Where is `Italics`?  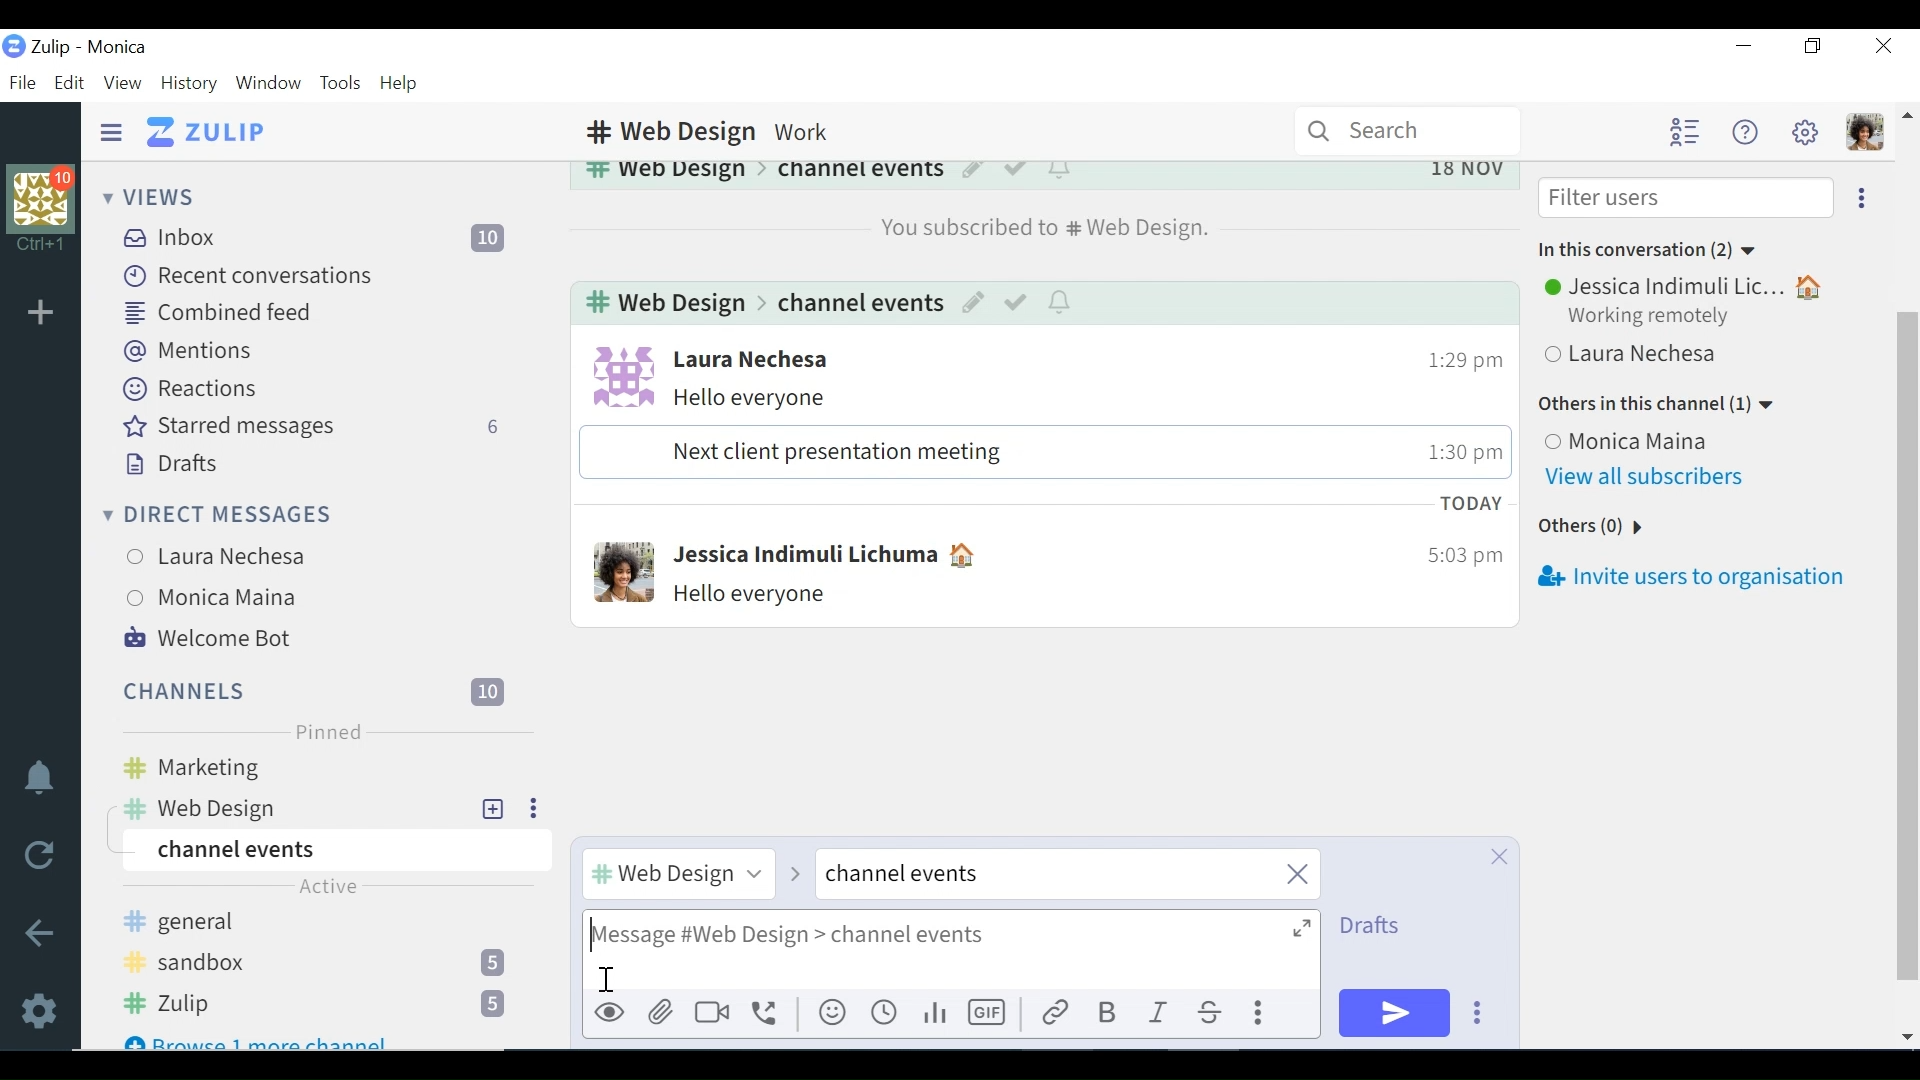
Italics is located at coordinates (1160, 1014).